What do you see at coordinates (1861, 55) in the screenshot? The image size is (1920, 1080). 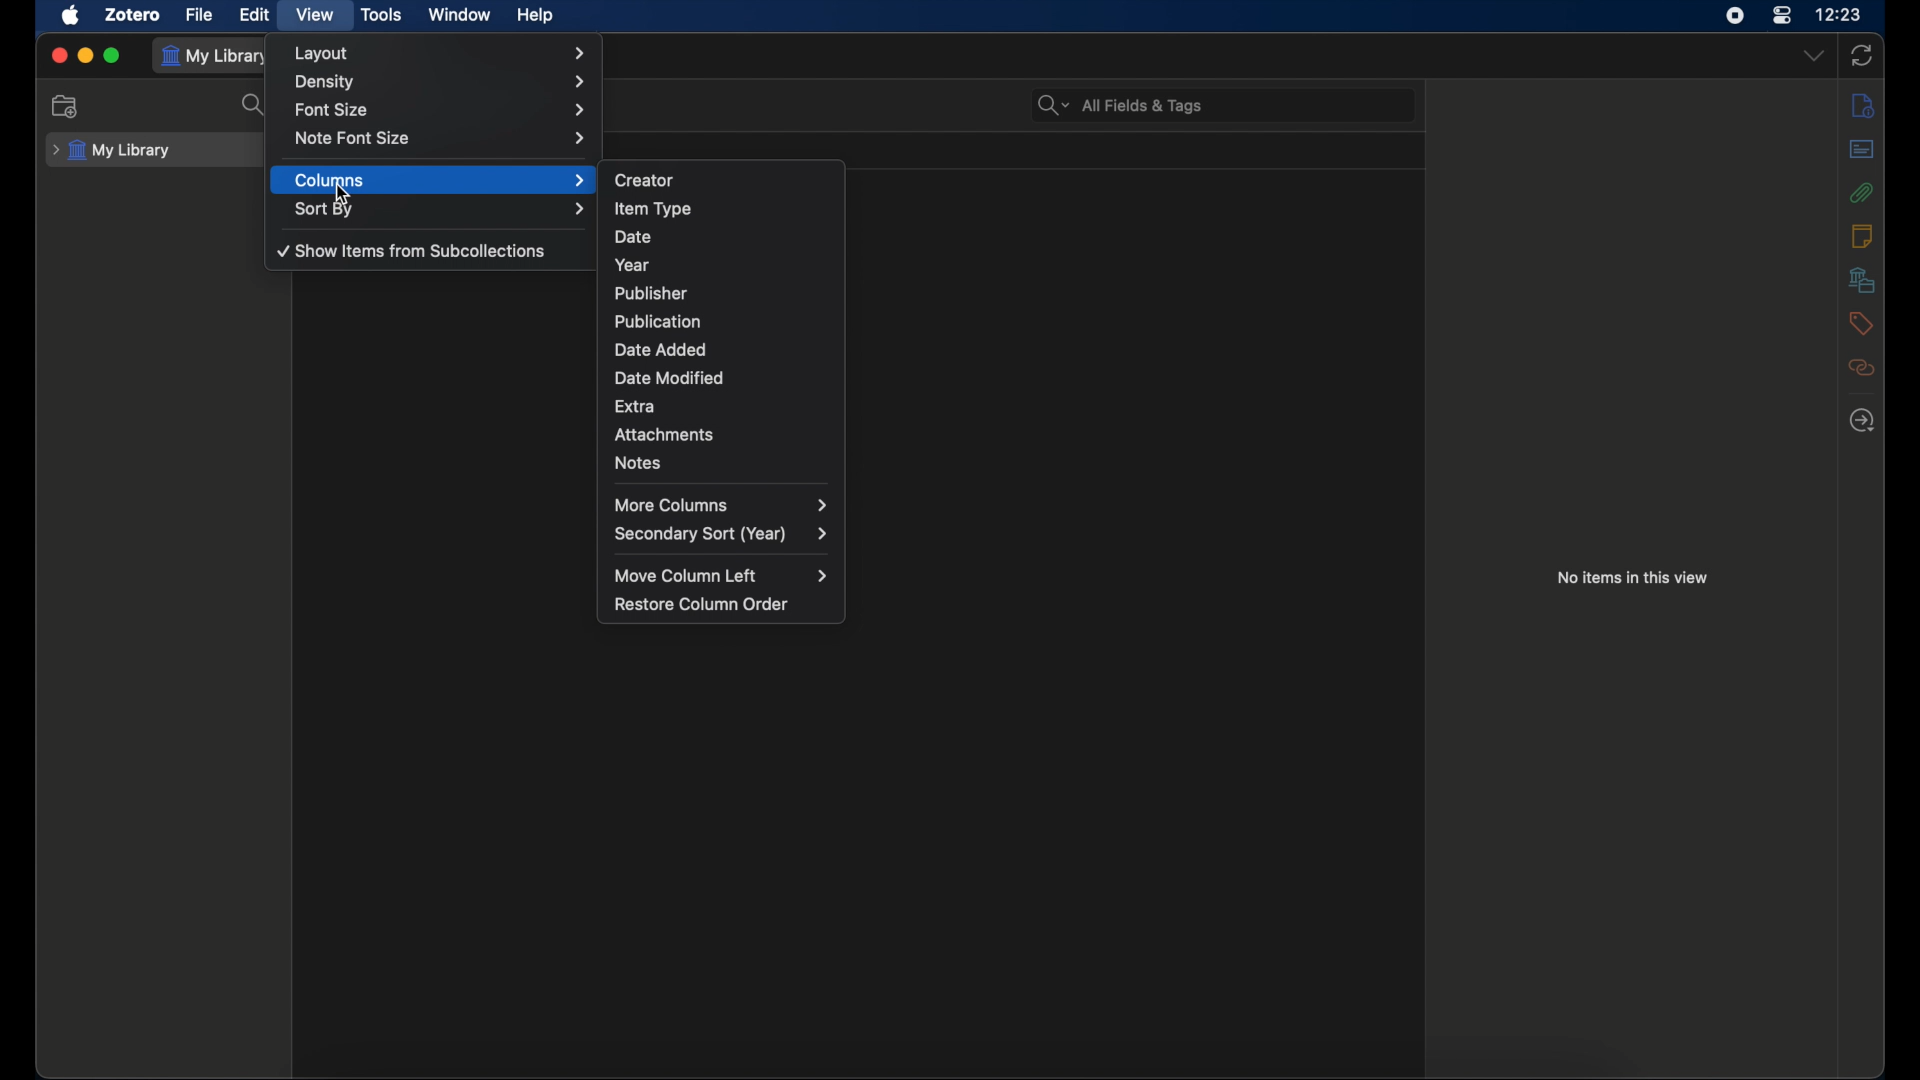 I see `sync` at bounding box center [1861, 55].